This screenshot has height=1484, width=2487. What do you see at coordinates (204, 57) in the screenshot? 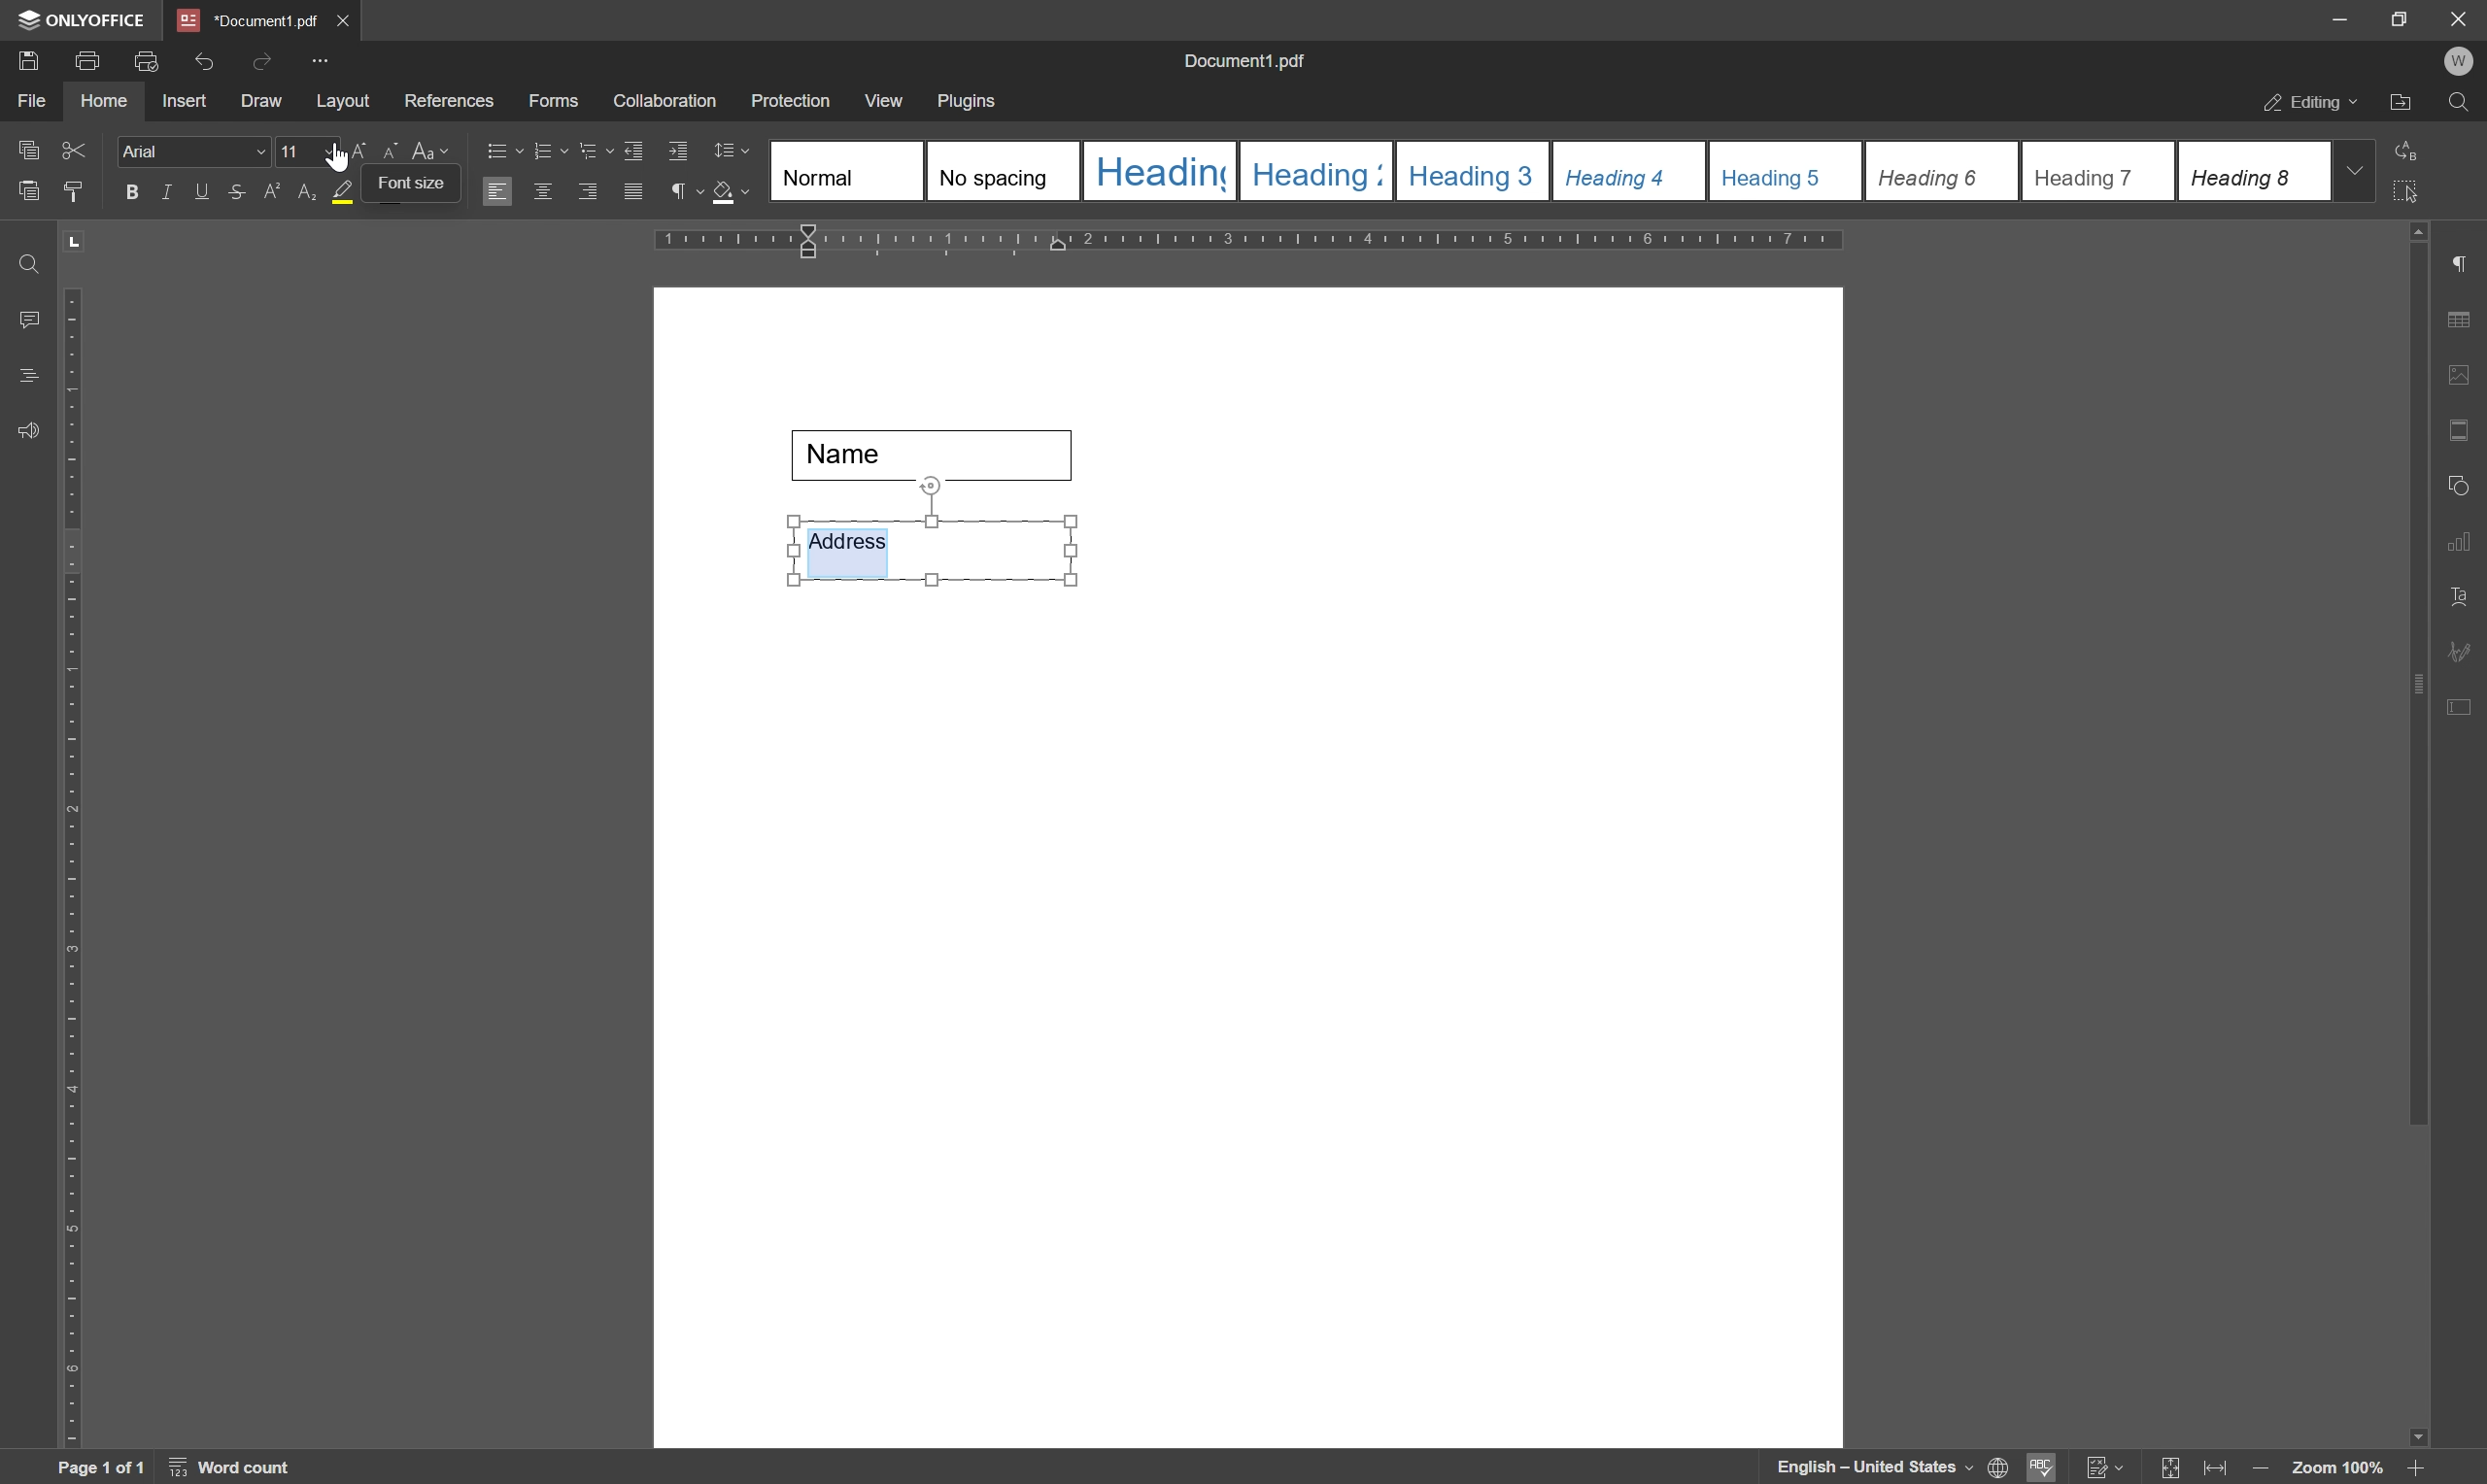
I see `undo` at bounding box center [204, 57].